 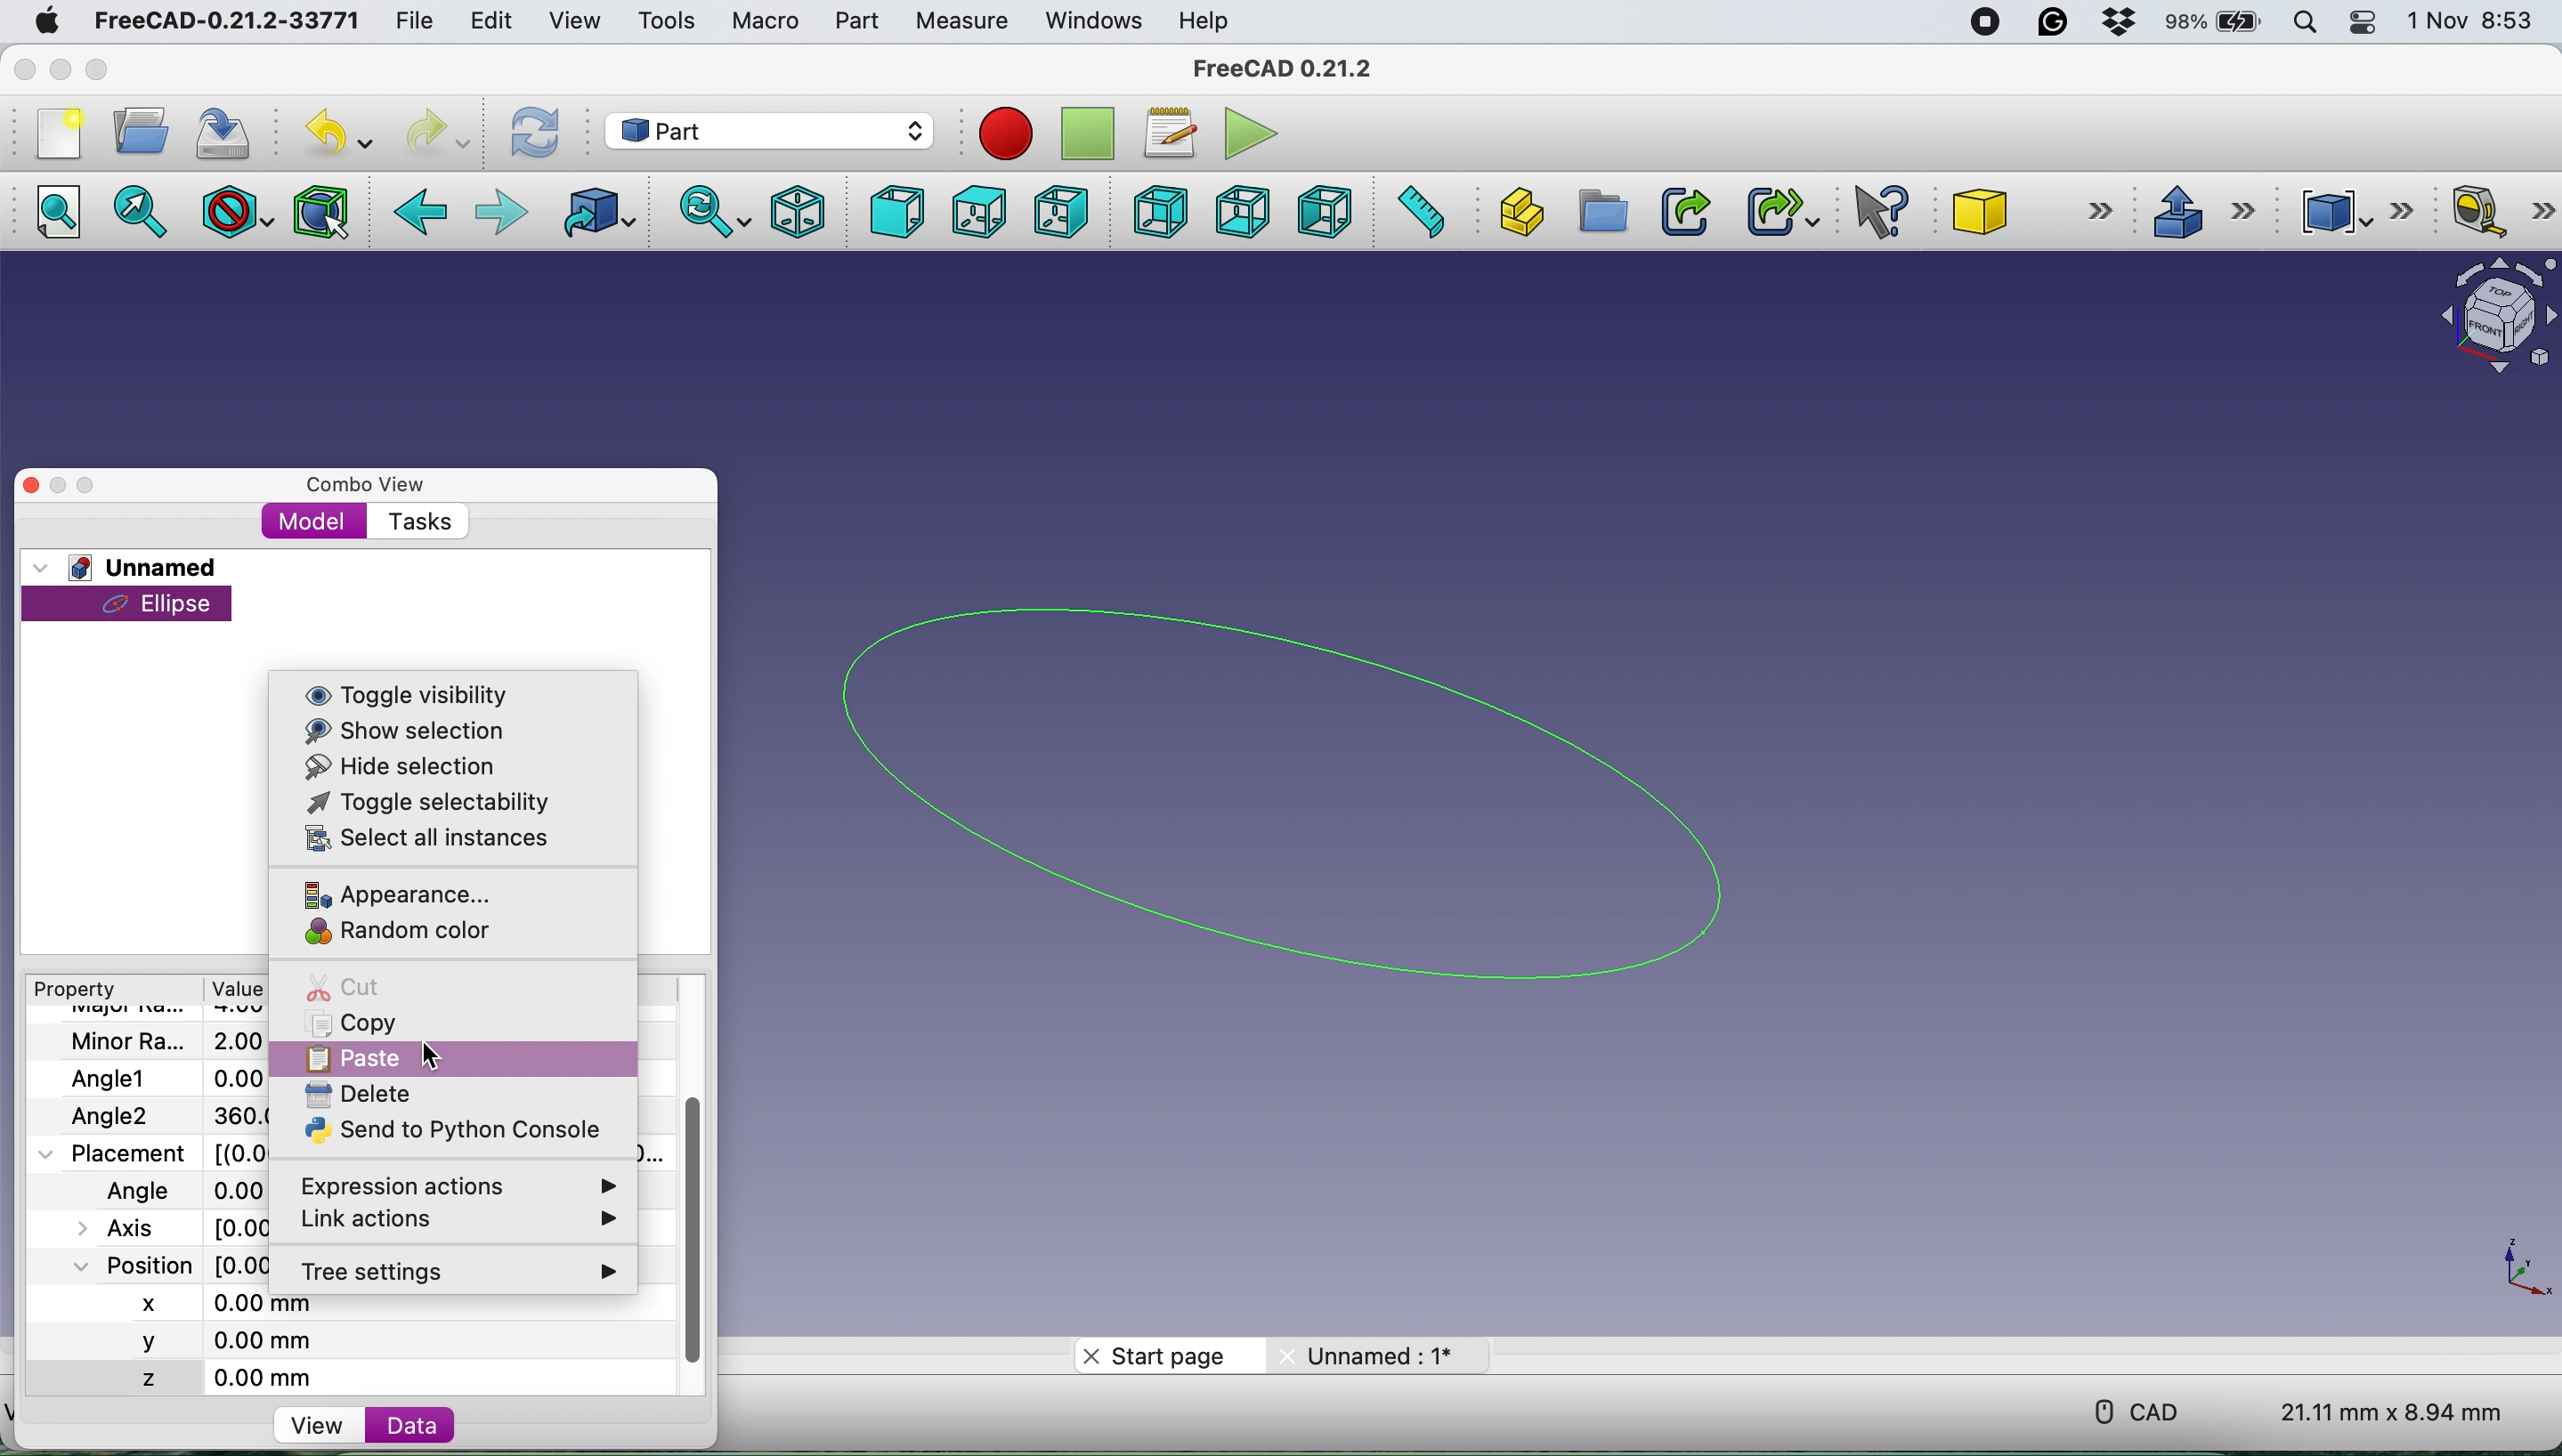 I want to click on part, so click(x=854, y=22).